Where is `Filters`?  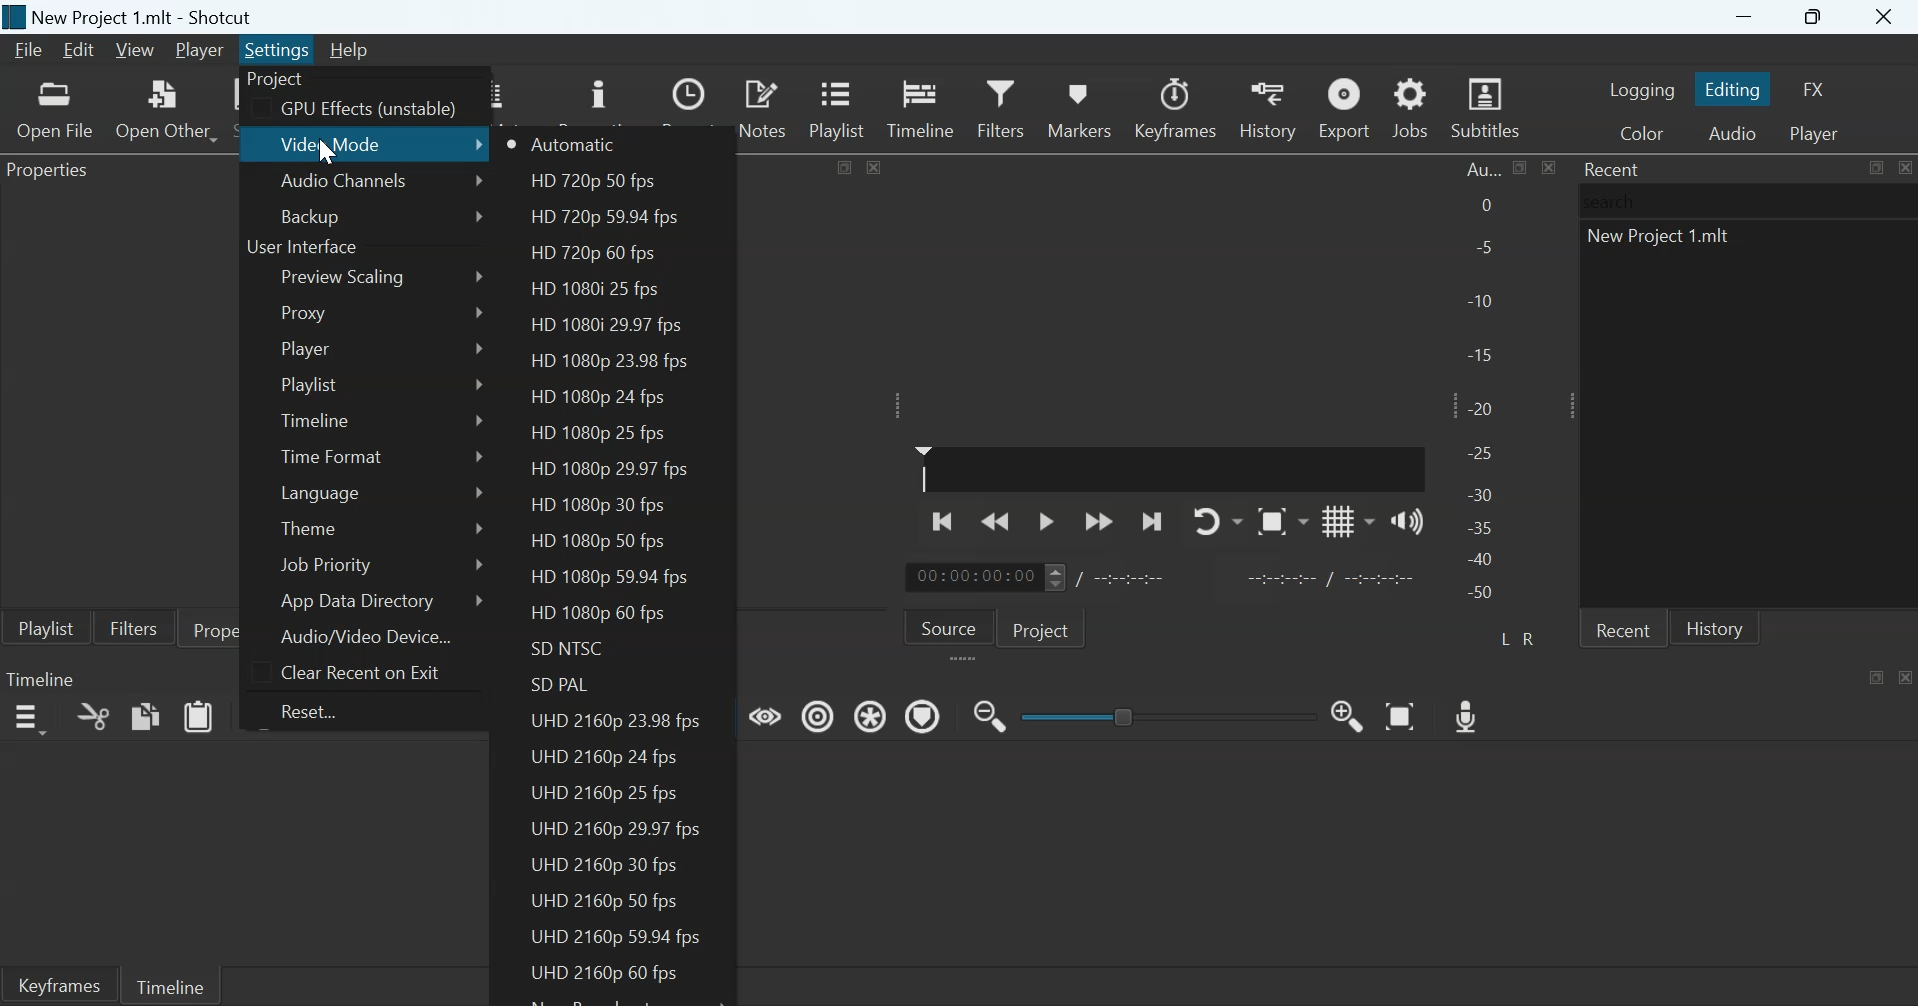
Filters is located at coordinates (133, 627).